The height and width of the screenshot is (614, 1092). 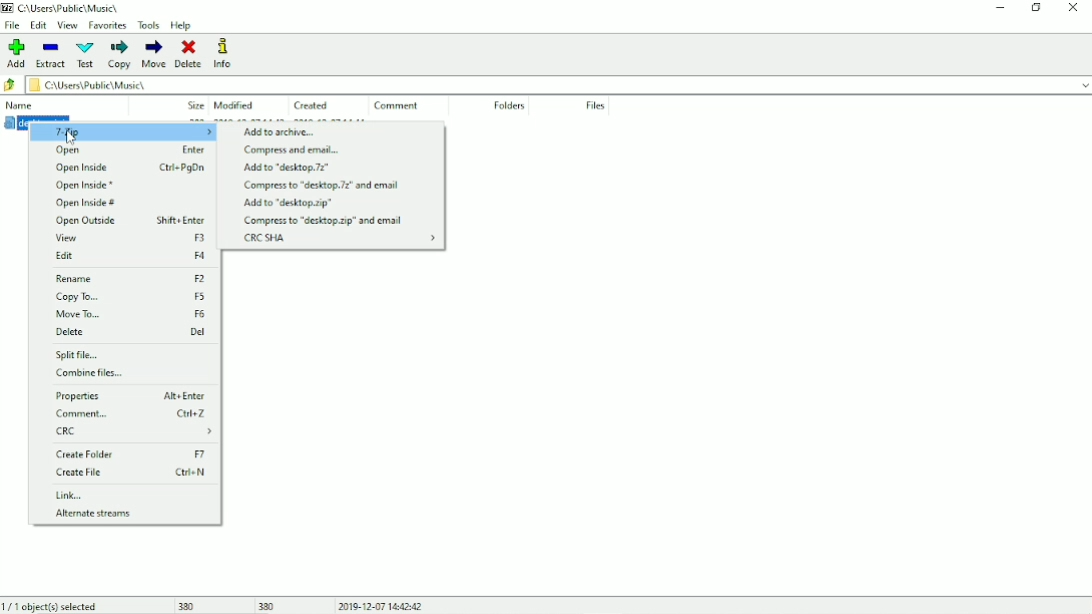 I want to click on Add to "desktop.zip", so click(x=287, y=204).